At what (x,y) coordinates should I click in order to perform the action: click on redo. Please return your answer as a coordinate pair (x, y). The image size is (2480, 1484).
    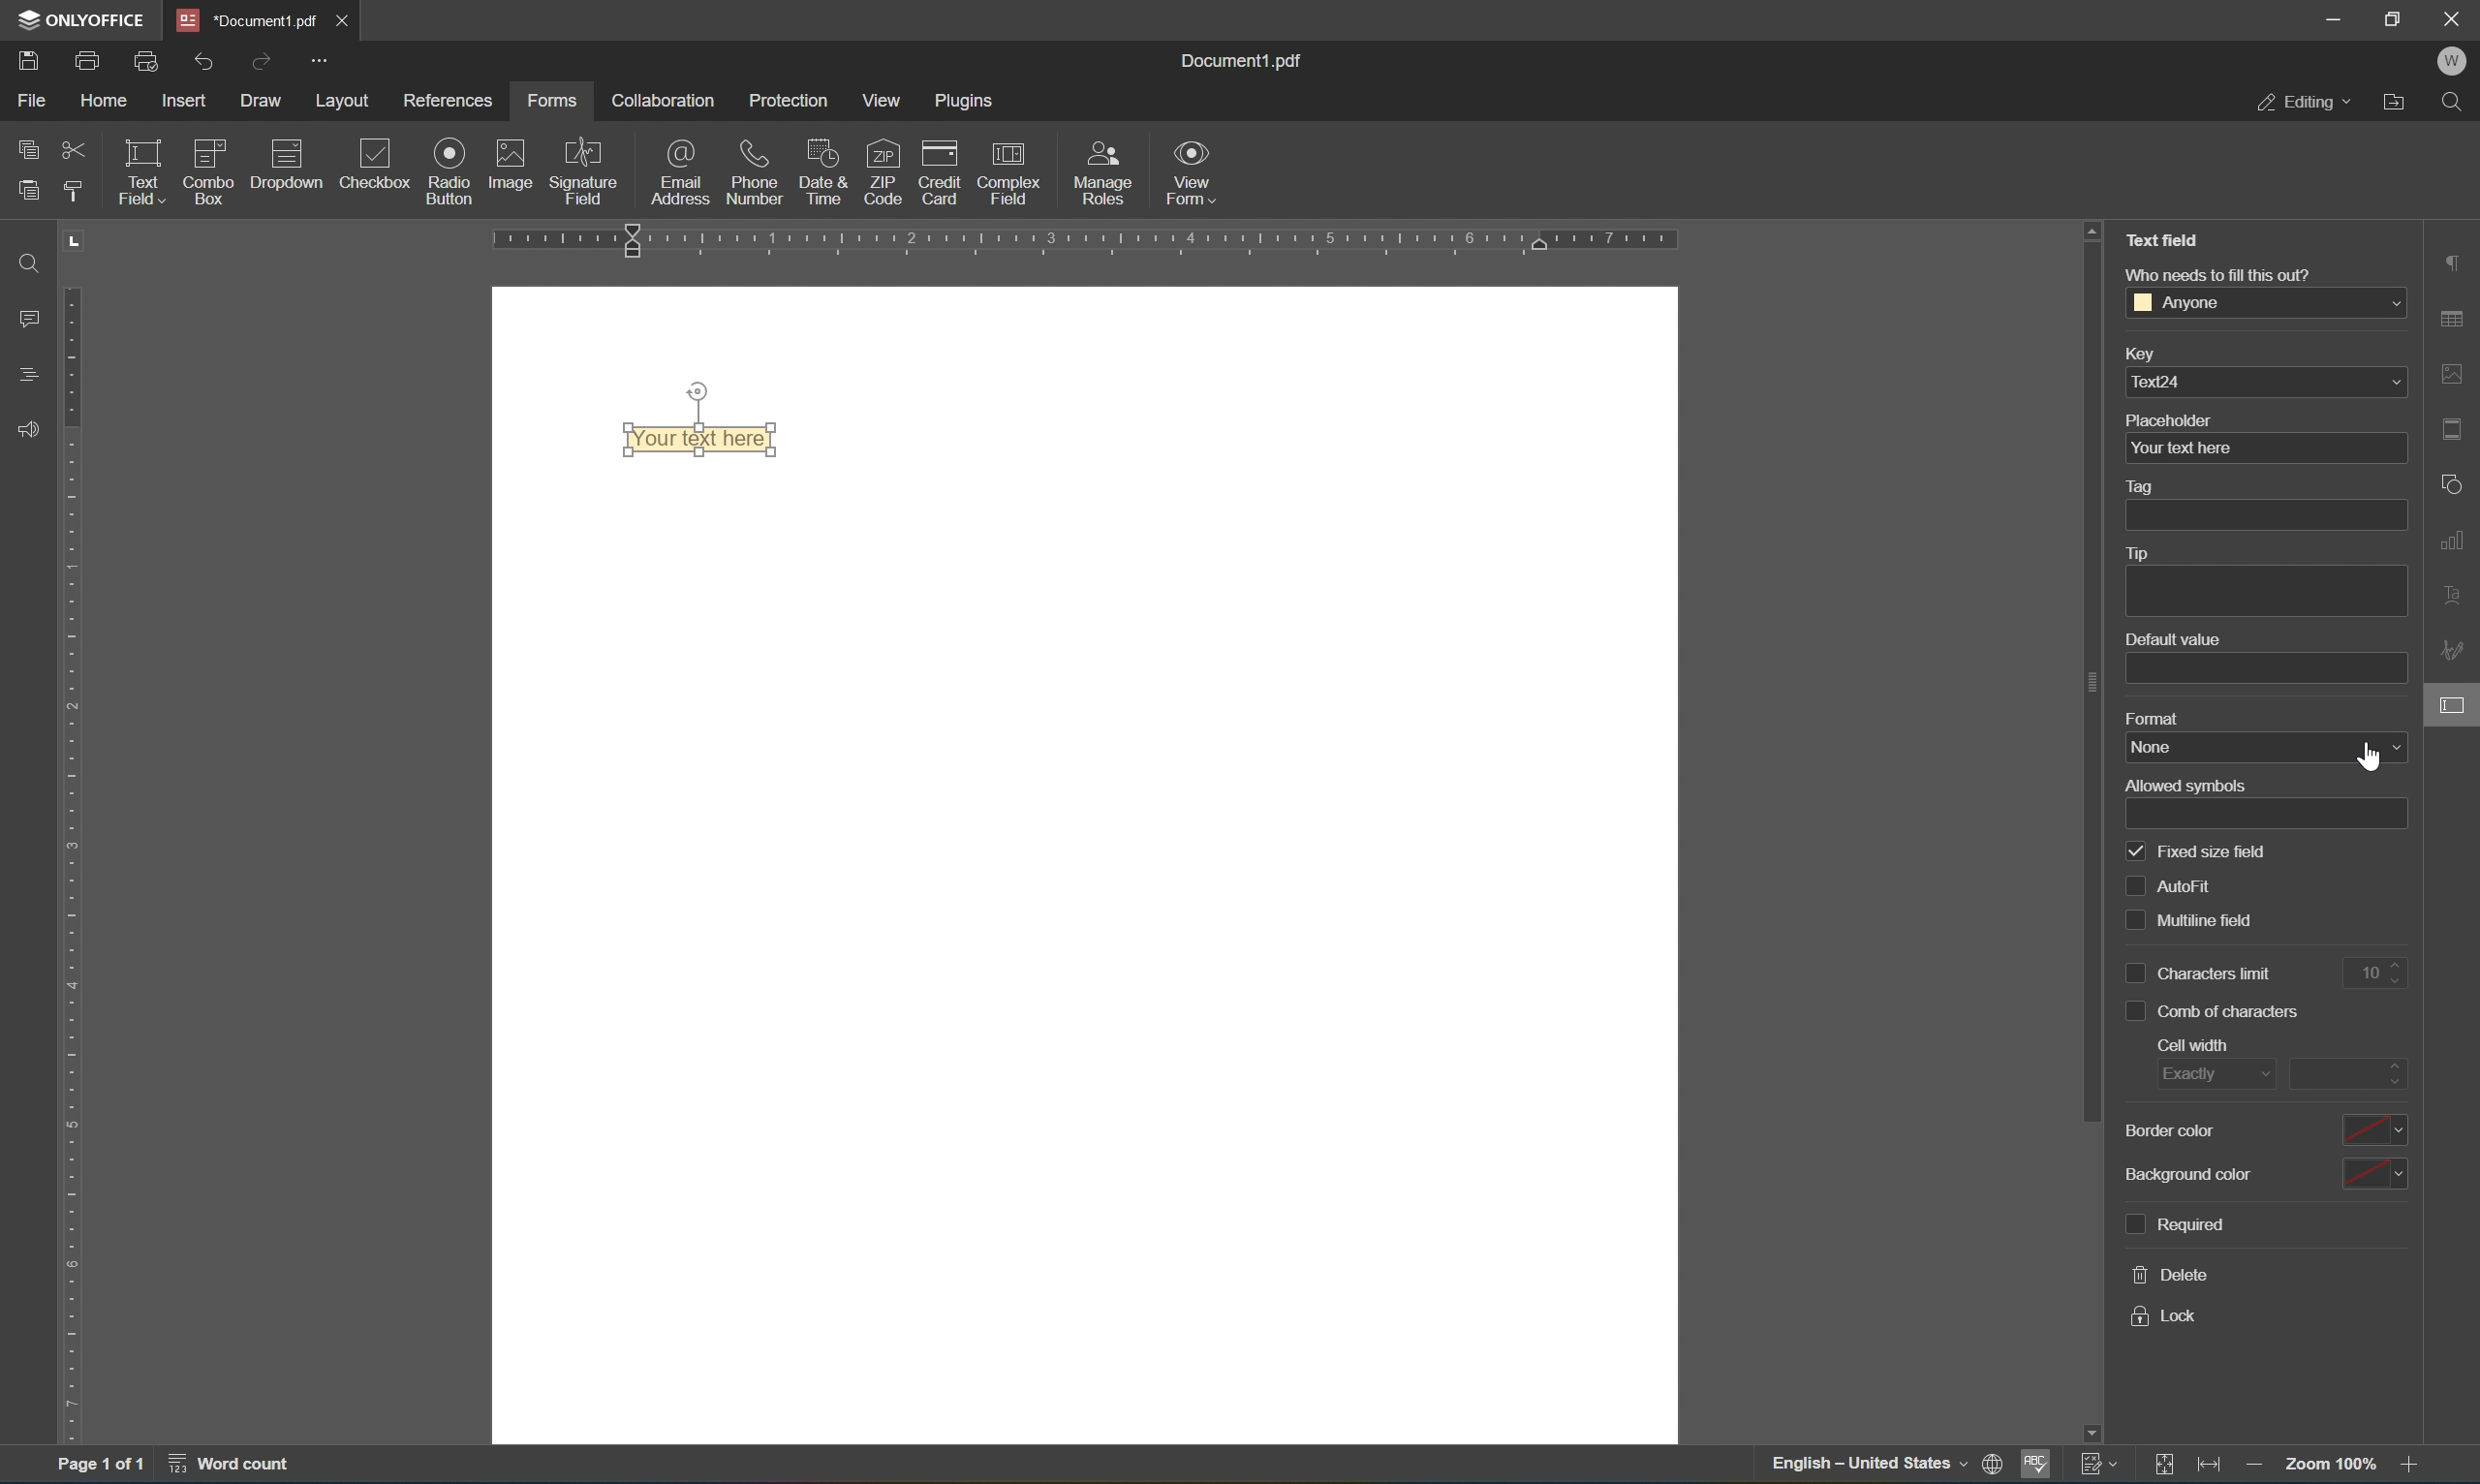
    Looking at the image, I should click on (265, 61).